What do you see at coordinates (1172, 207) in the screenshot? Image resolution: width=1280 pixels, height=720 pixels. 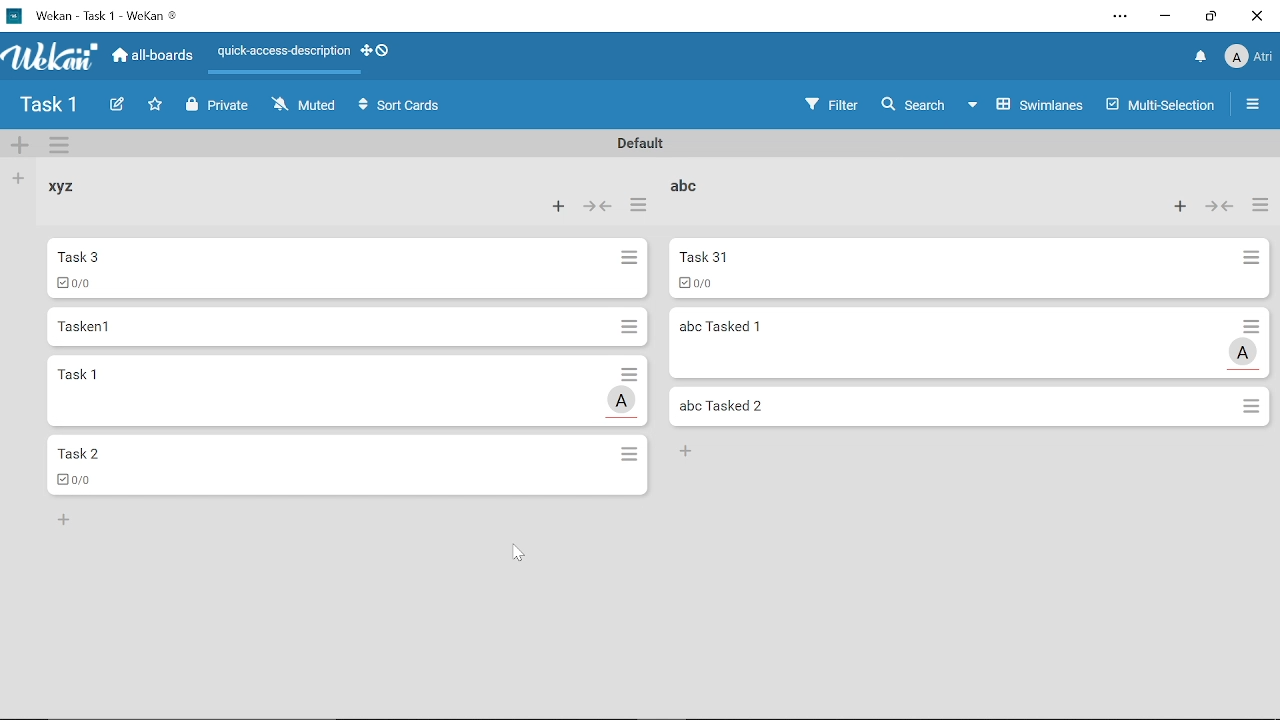 I see `Add` at bounding box center [1172, 207].